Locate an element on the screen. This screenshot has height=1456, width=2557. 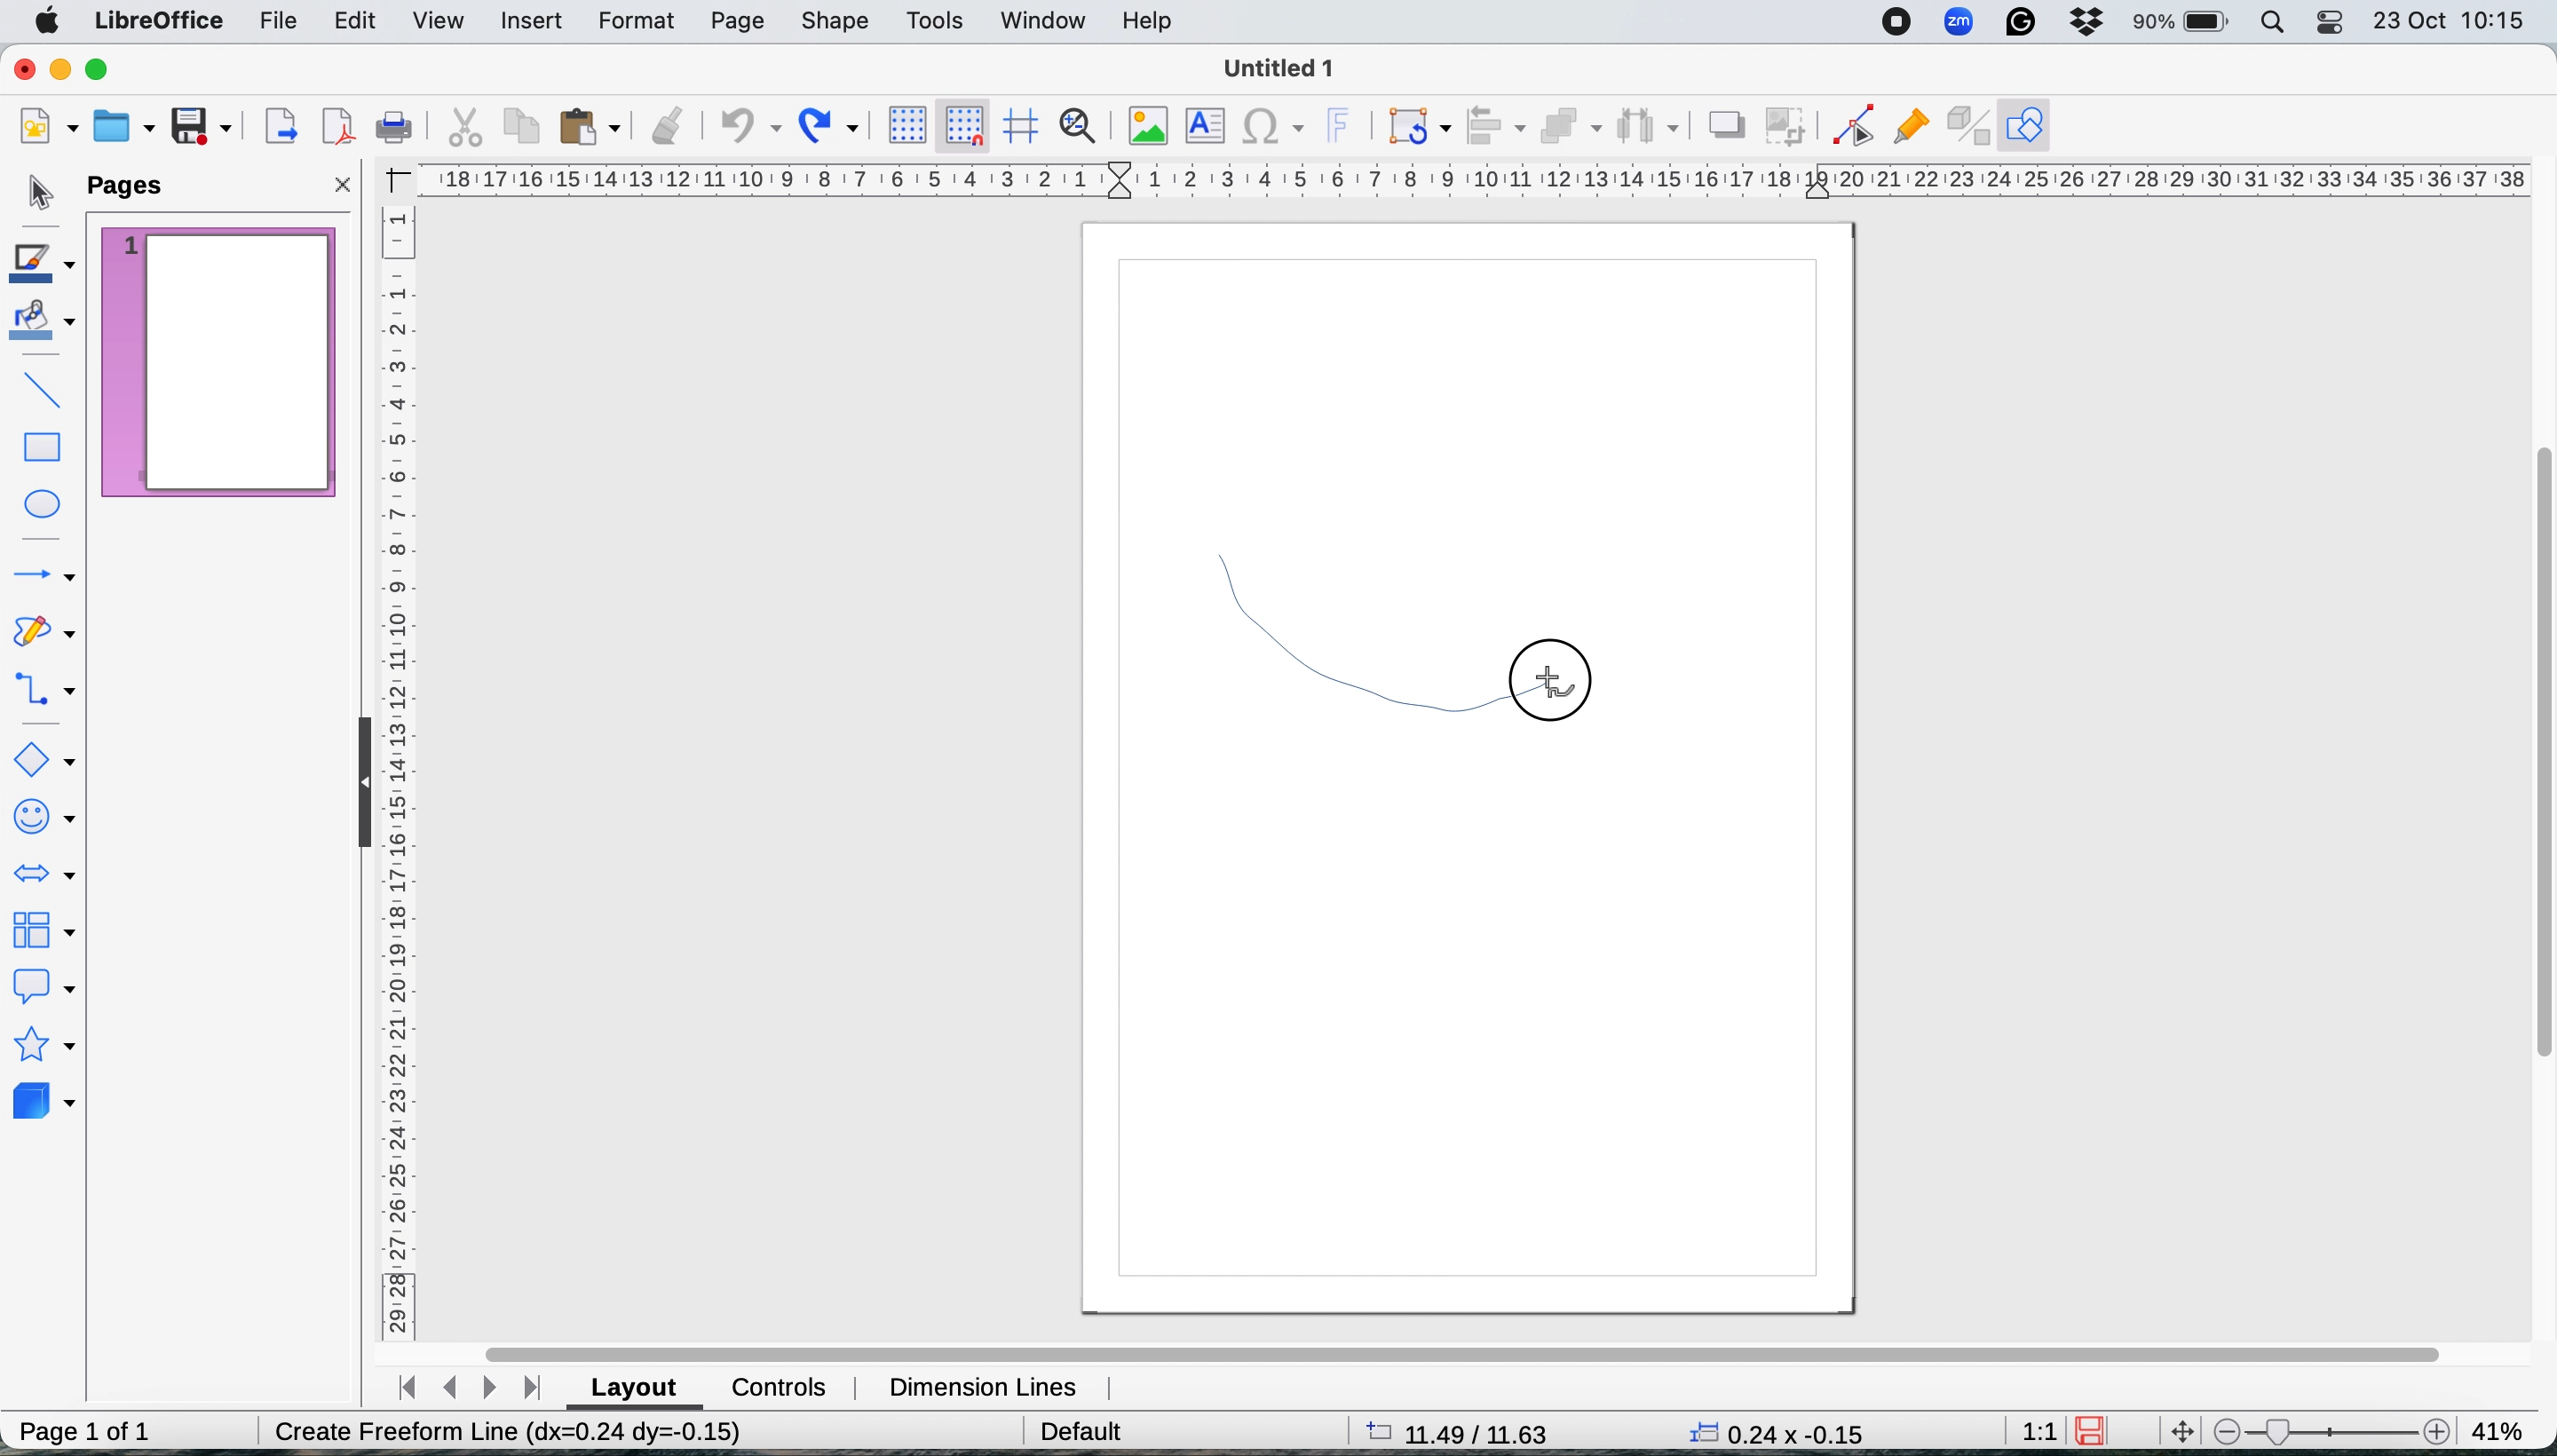
edit is located at coordinates (359, 21).